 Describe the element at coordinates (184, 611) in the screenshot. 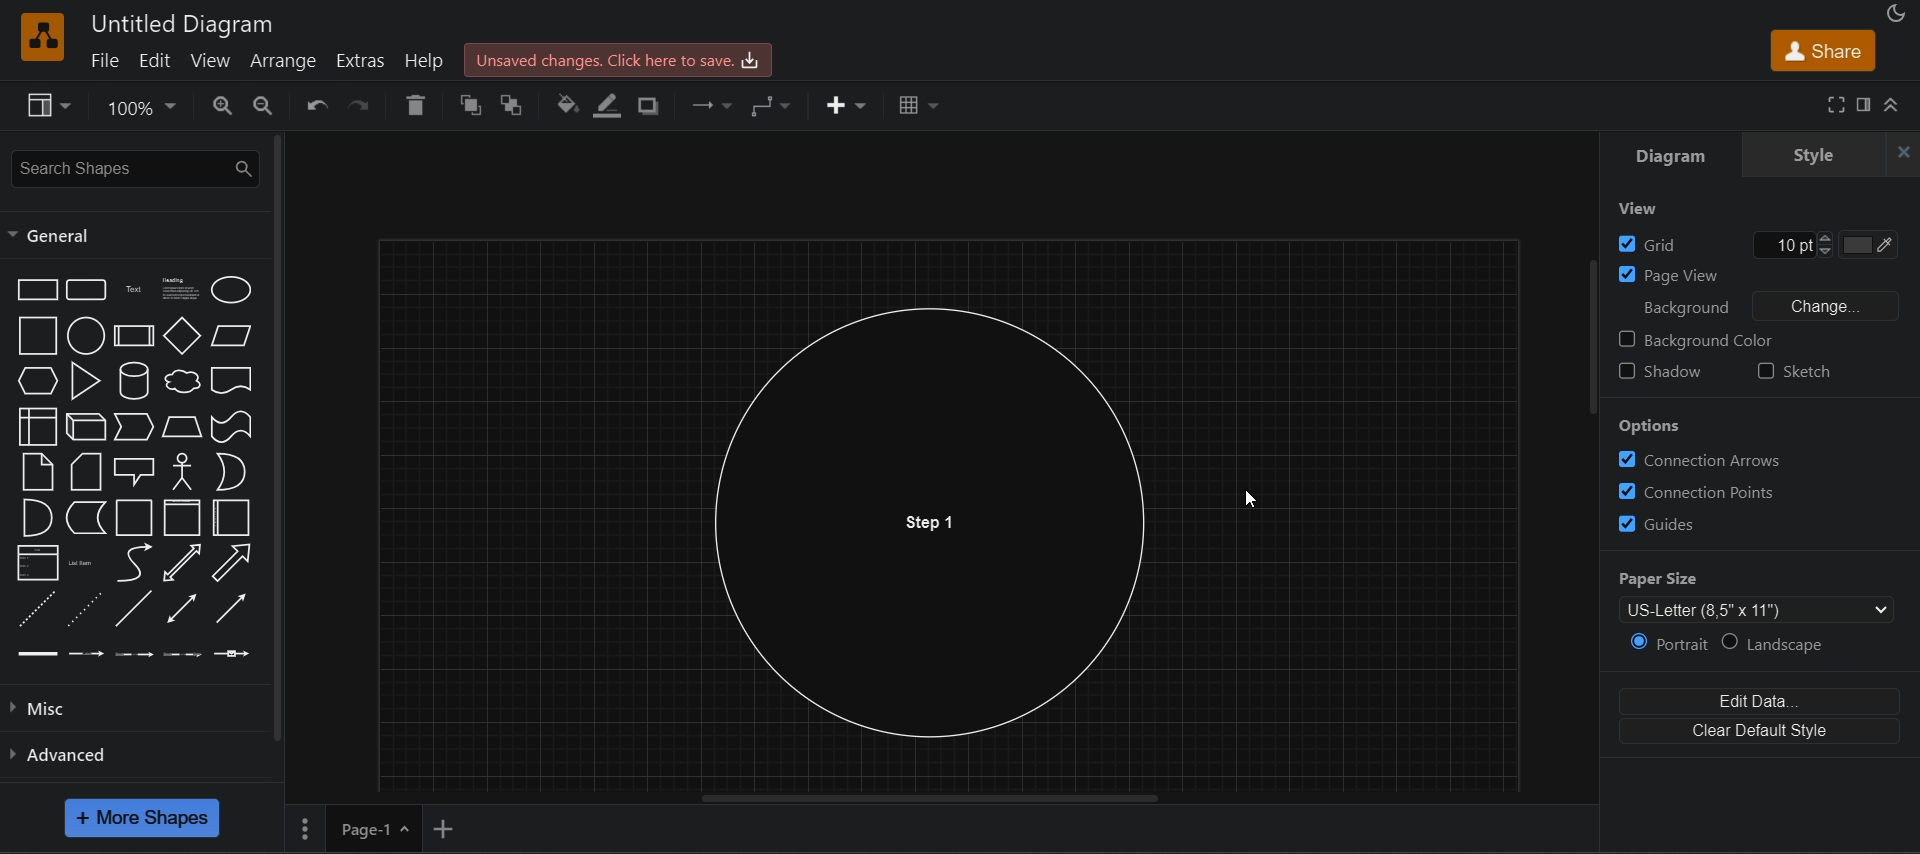

I see `bidirectional connector` at that location.